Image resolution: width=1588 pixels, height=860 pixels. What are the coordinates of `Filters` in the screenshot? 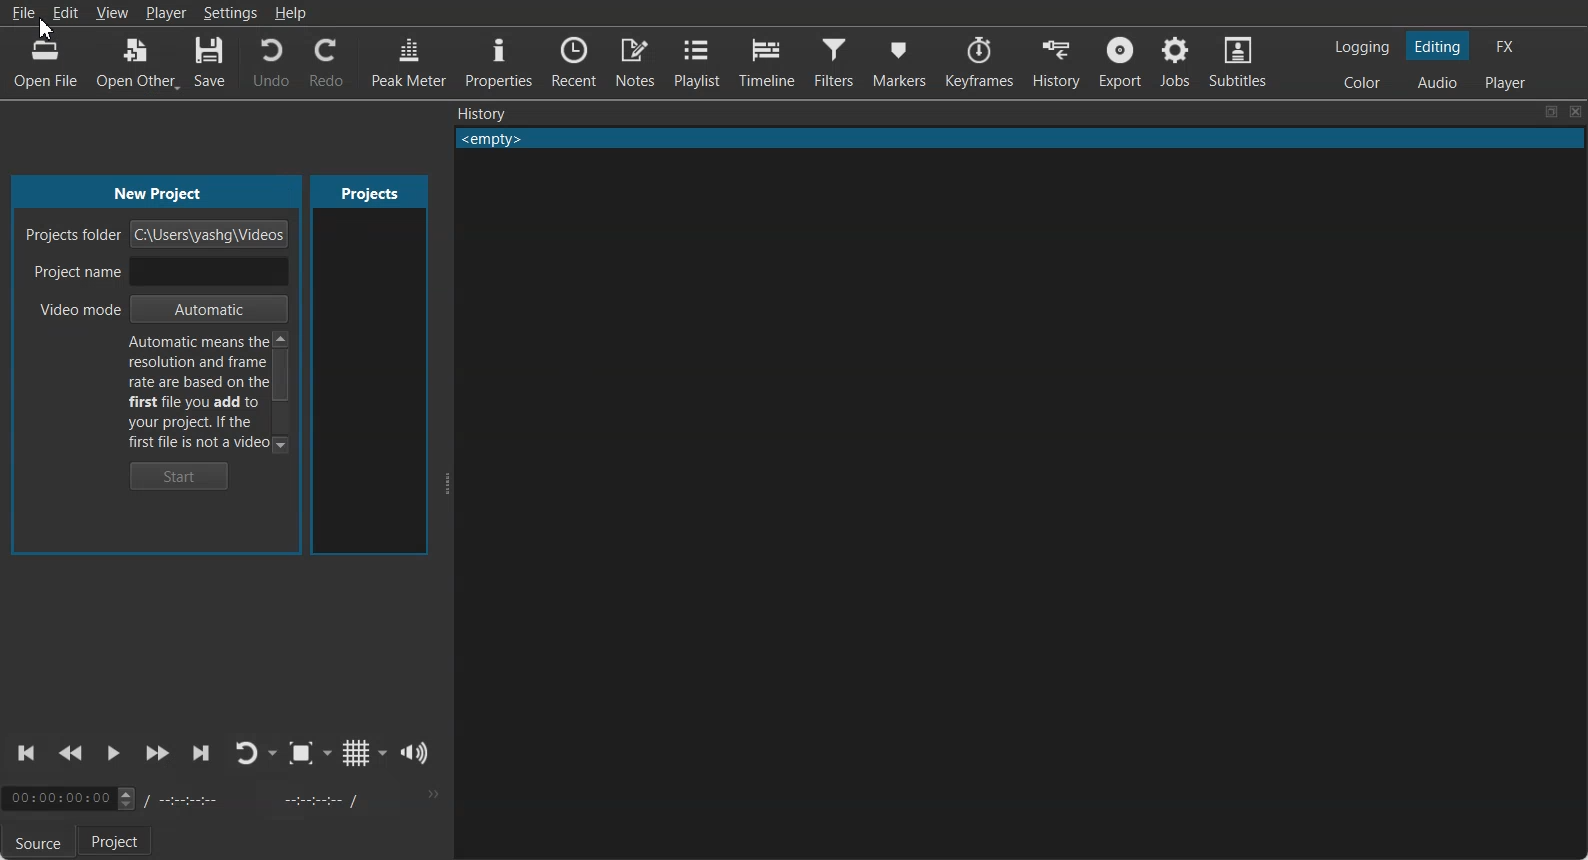 It's located at (833, 60).